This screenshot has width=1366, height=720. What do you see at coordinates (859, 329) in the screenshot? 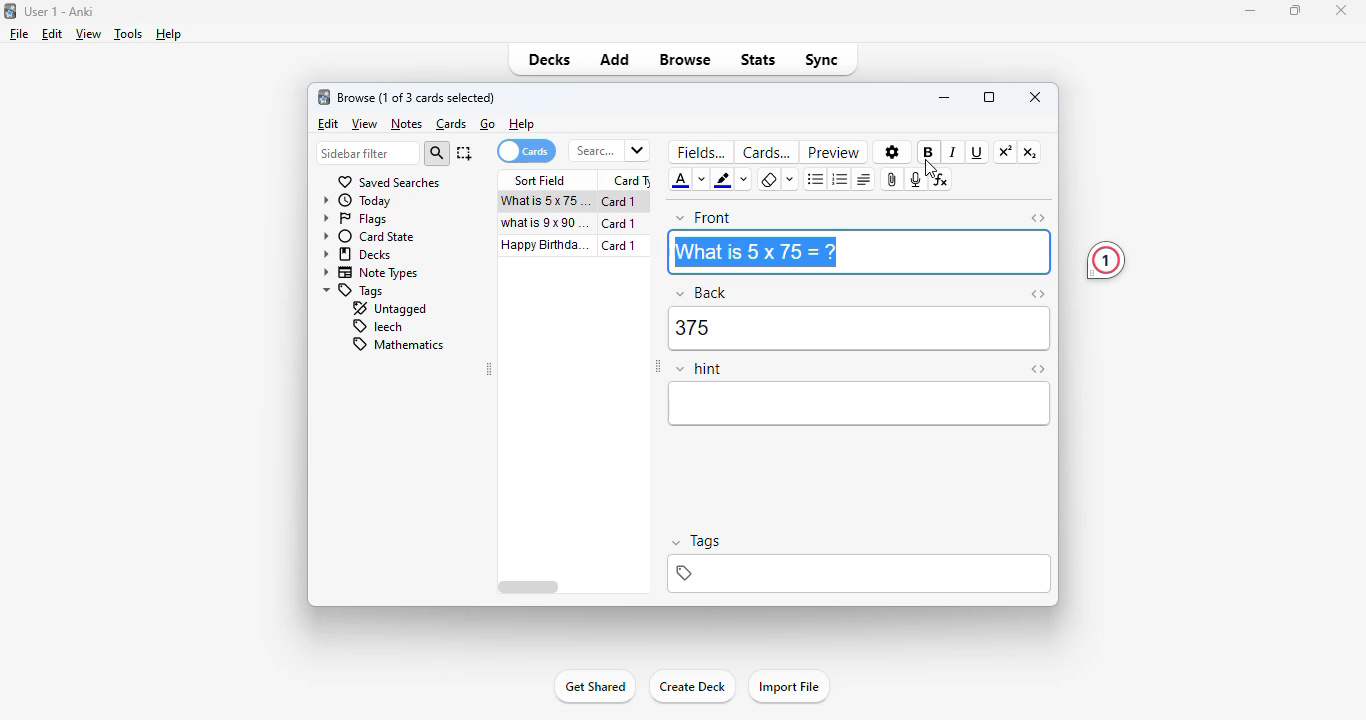
I see `375` at bounding box center [859, 329].